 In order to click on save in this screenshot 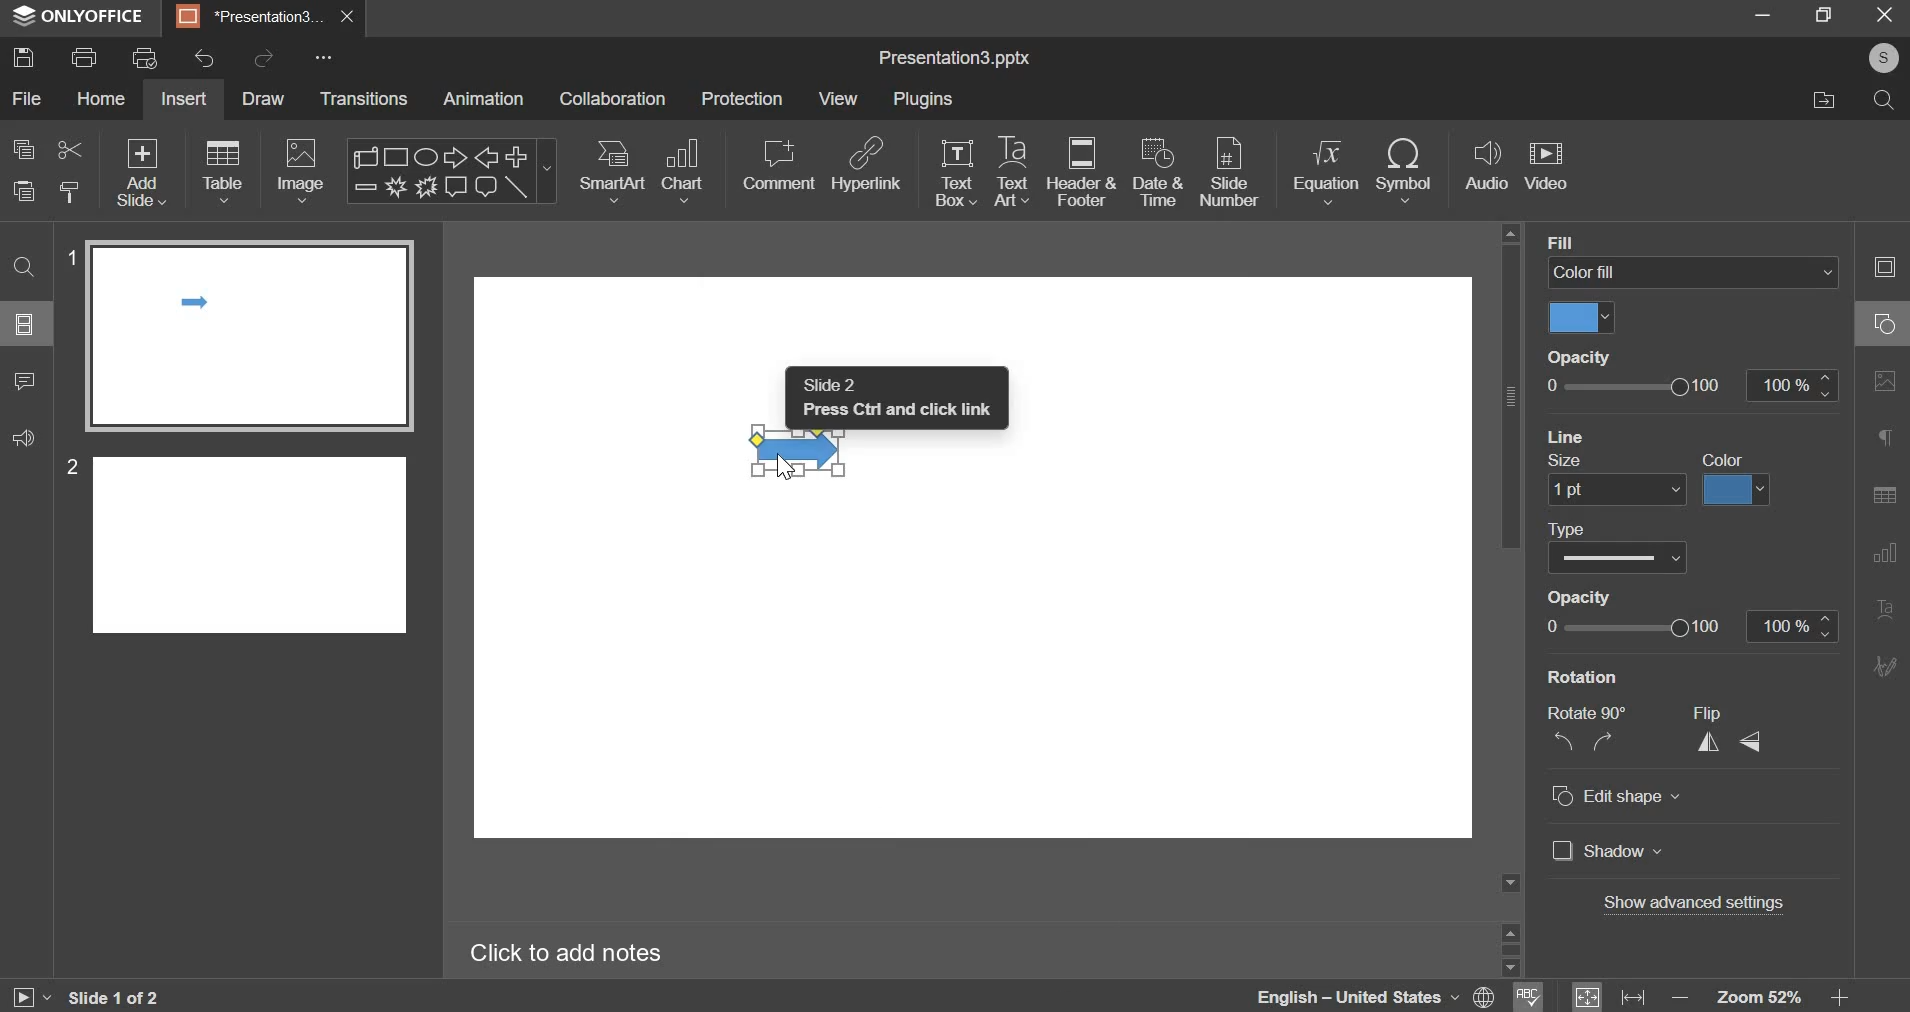, I will do `click(24, 56)`.